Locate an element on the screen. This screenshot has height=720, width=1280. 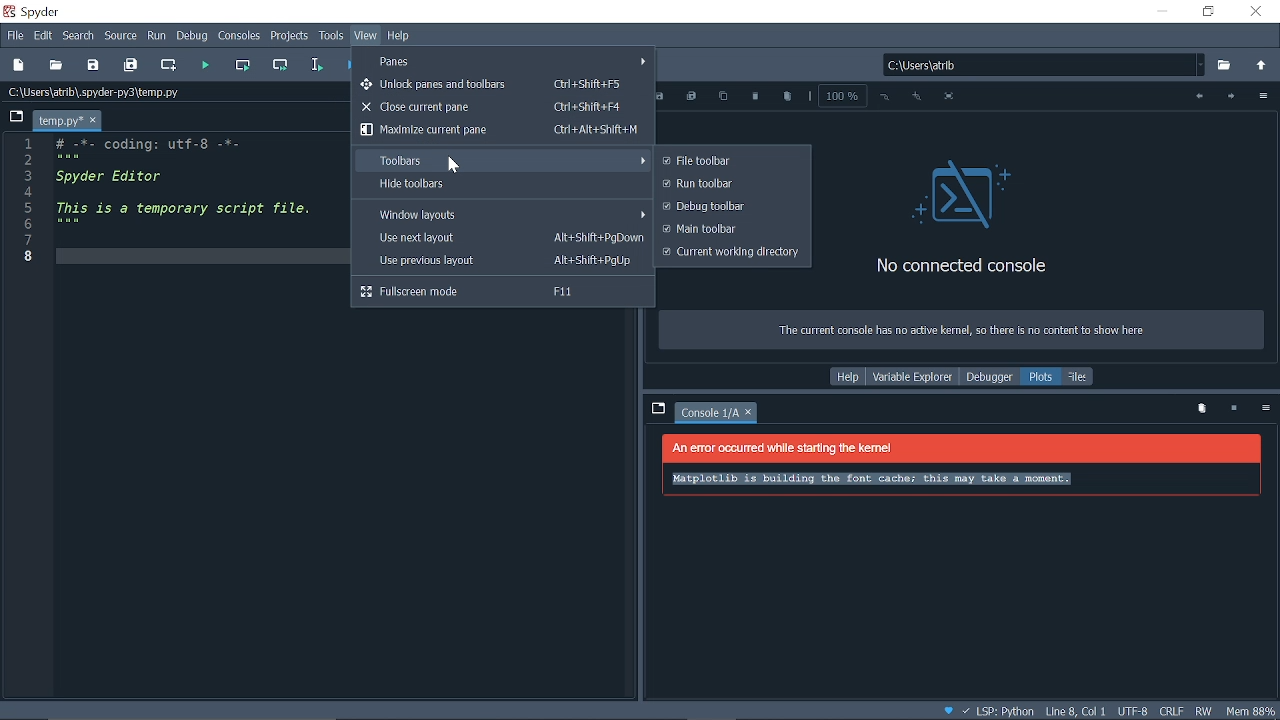
Current working directiory is located at coordinates (730, 253).